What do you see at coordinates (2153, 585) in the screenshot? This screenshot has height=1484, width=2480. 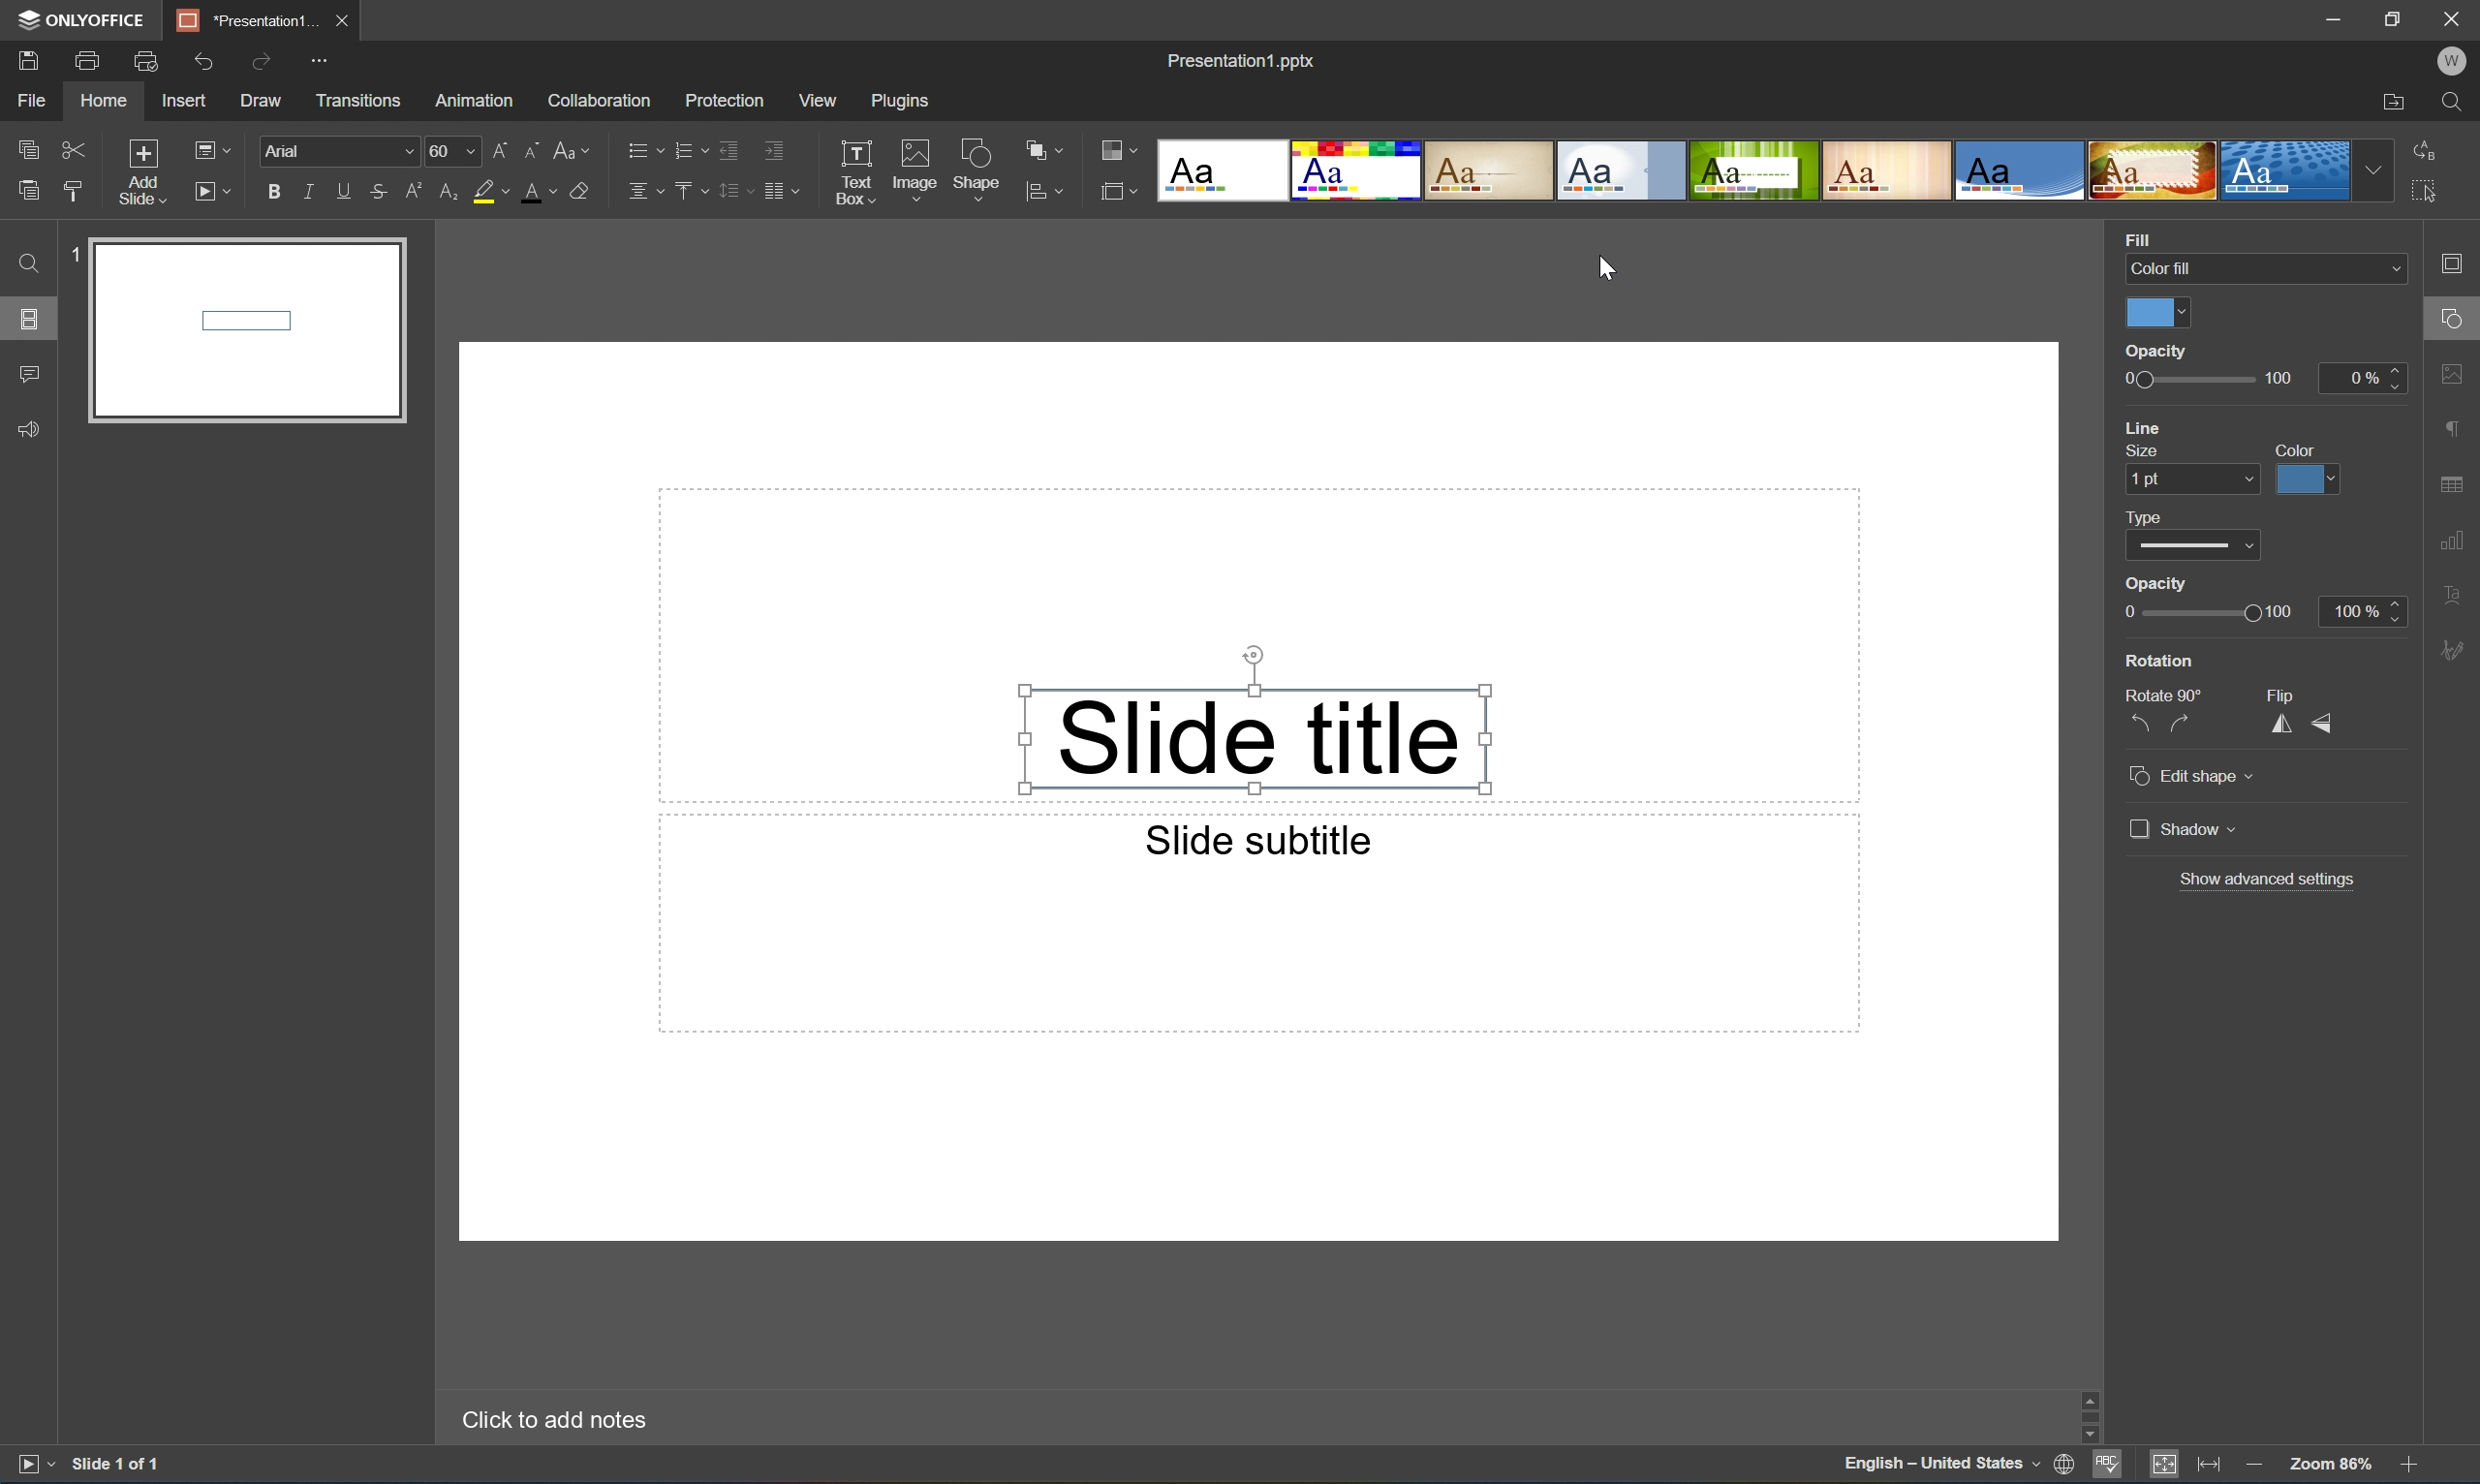 I see `Opacity` at bounding box center [2153, 585].